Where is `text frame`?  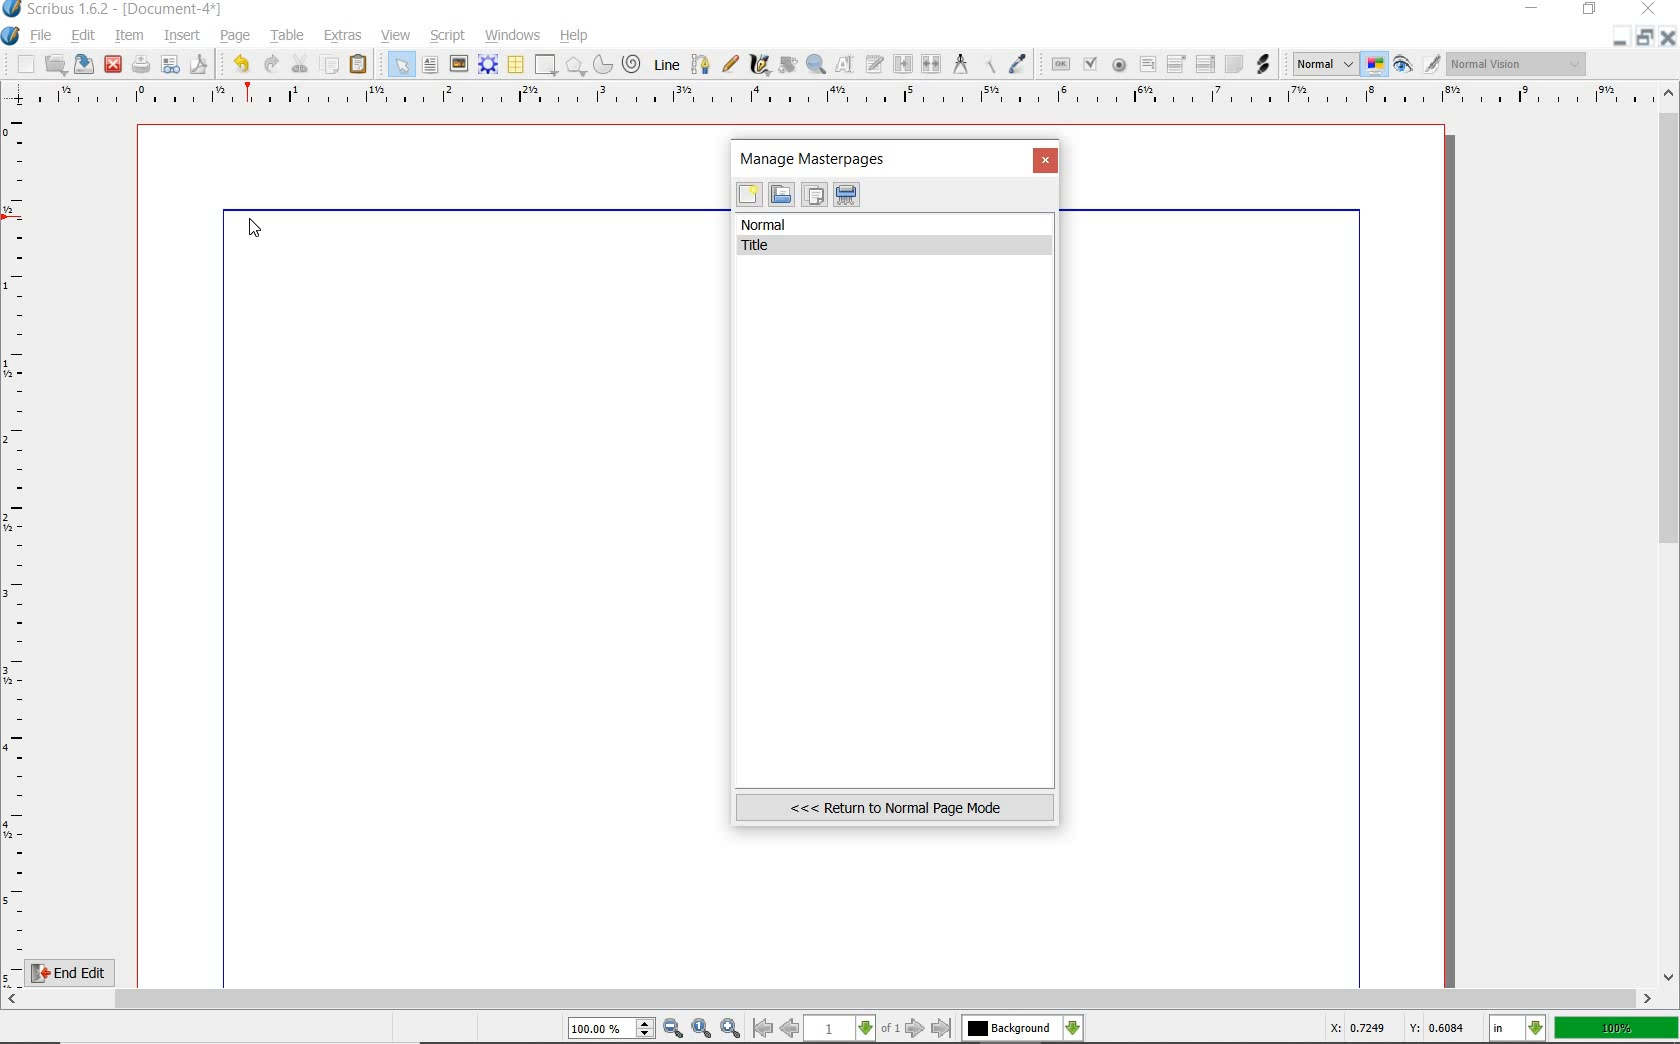 text frame is located at coordinates (432, 65).